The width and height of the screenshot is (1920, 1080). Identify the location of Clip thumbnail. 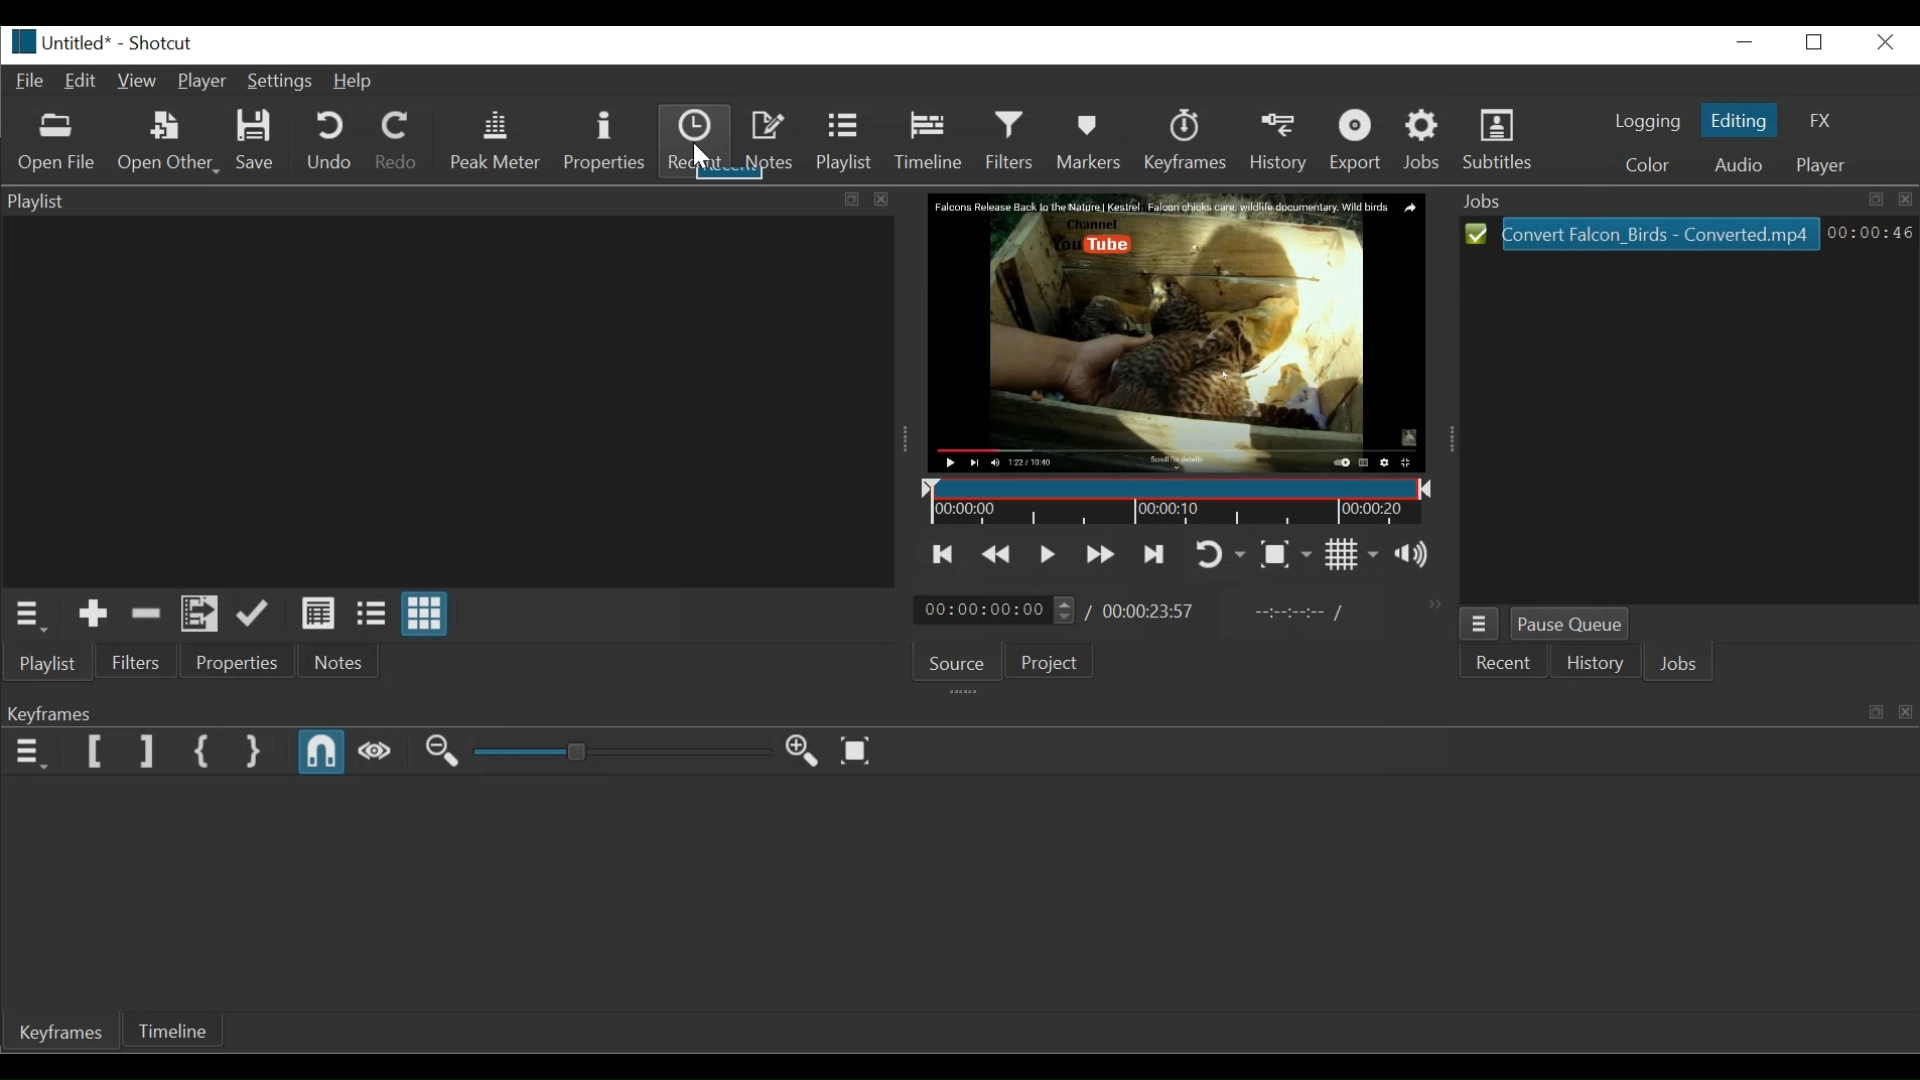
(444, 403).